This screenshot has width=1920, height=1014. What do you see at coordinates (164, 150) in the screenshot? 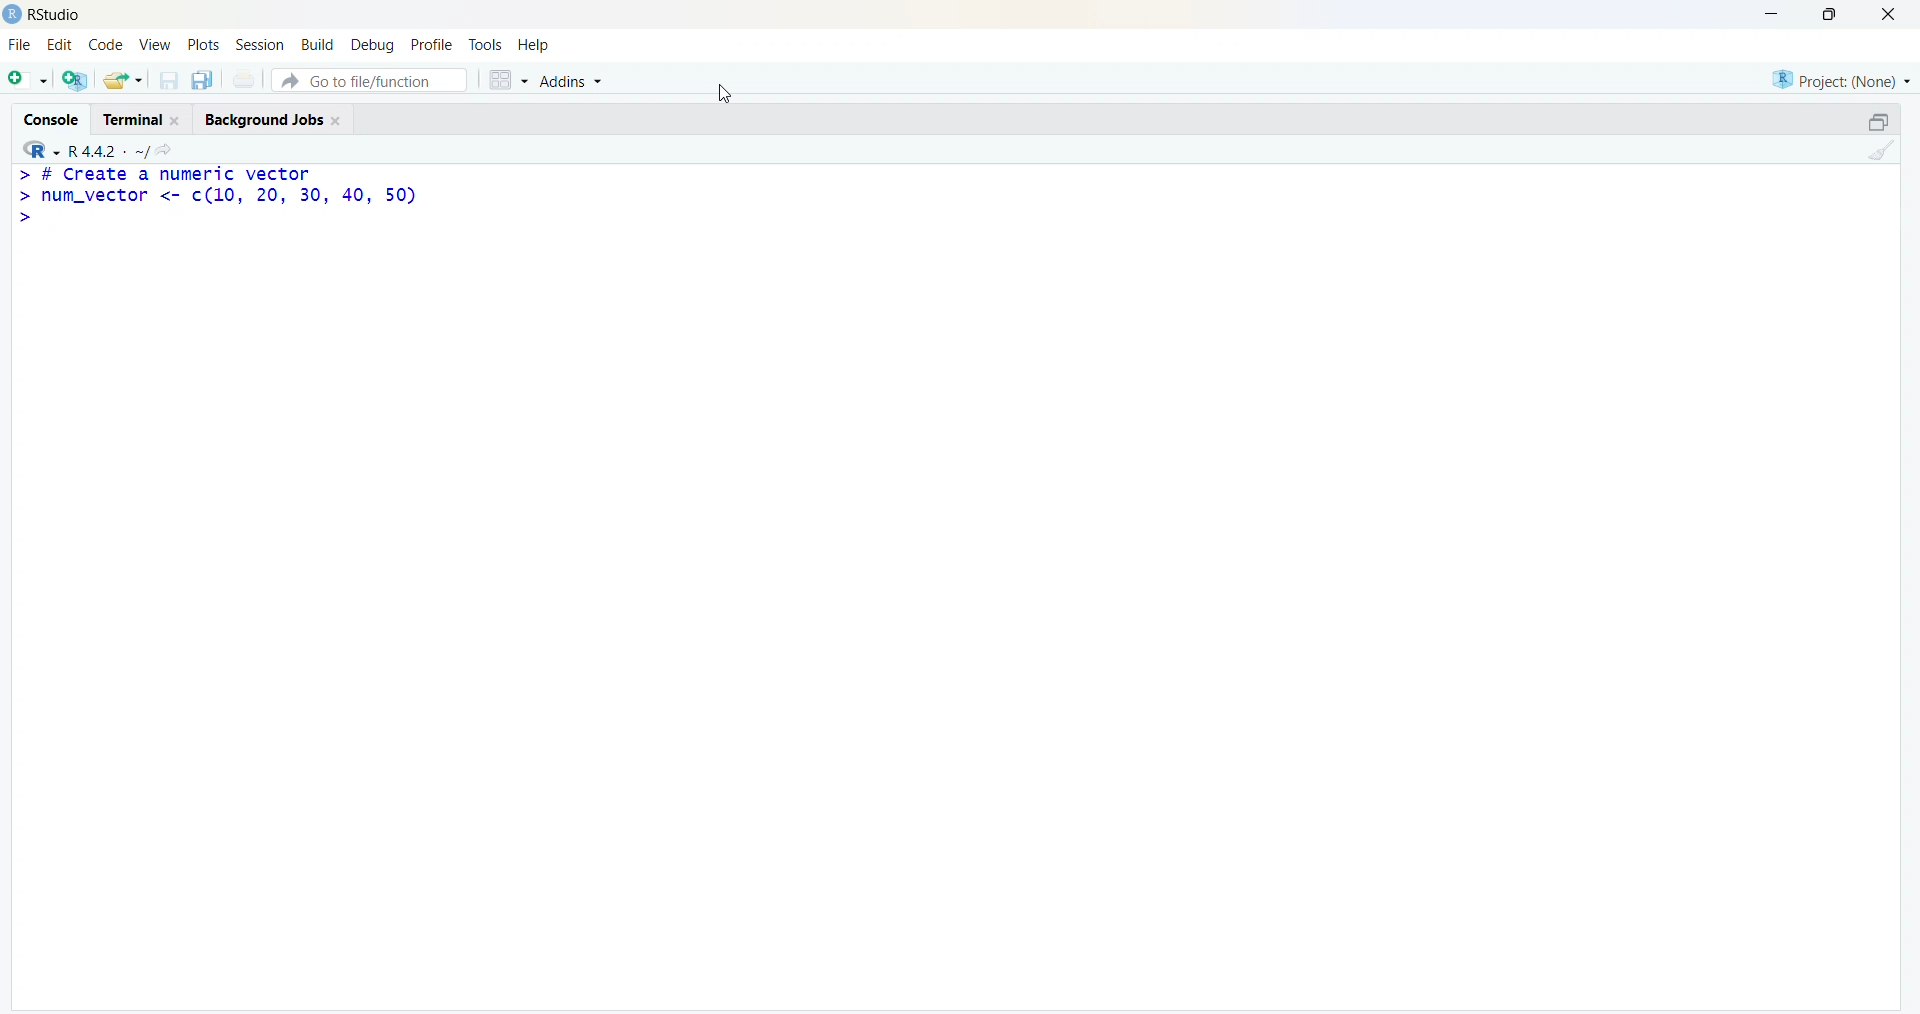
I see `share icon` at bounding box center [164, 150].